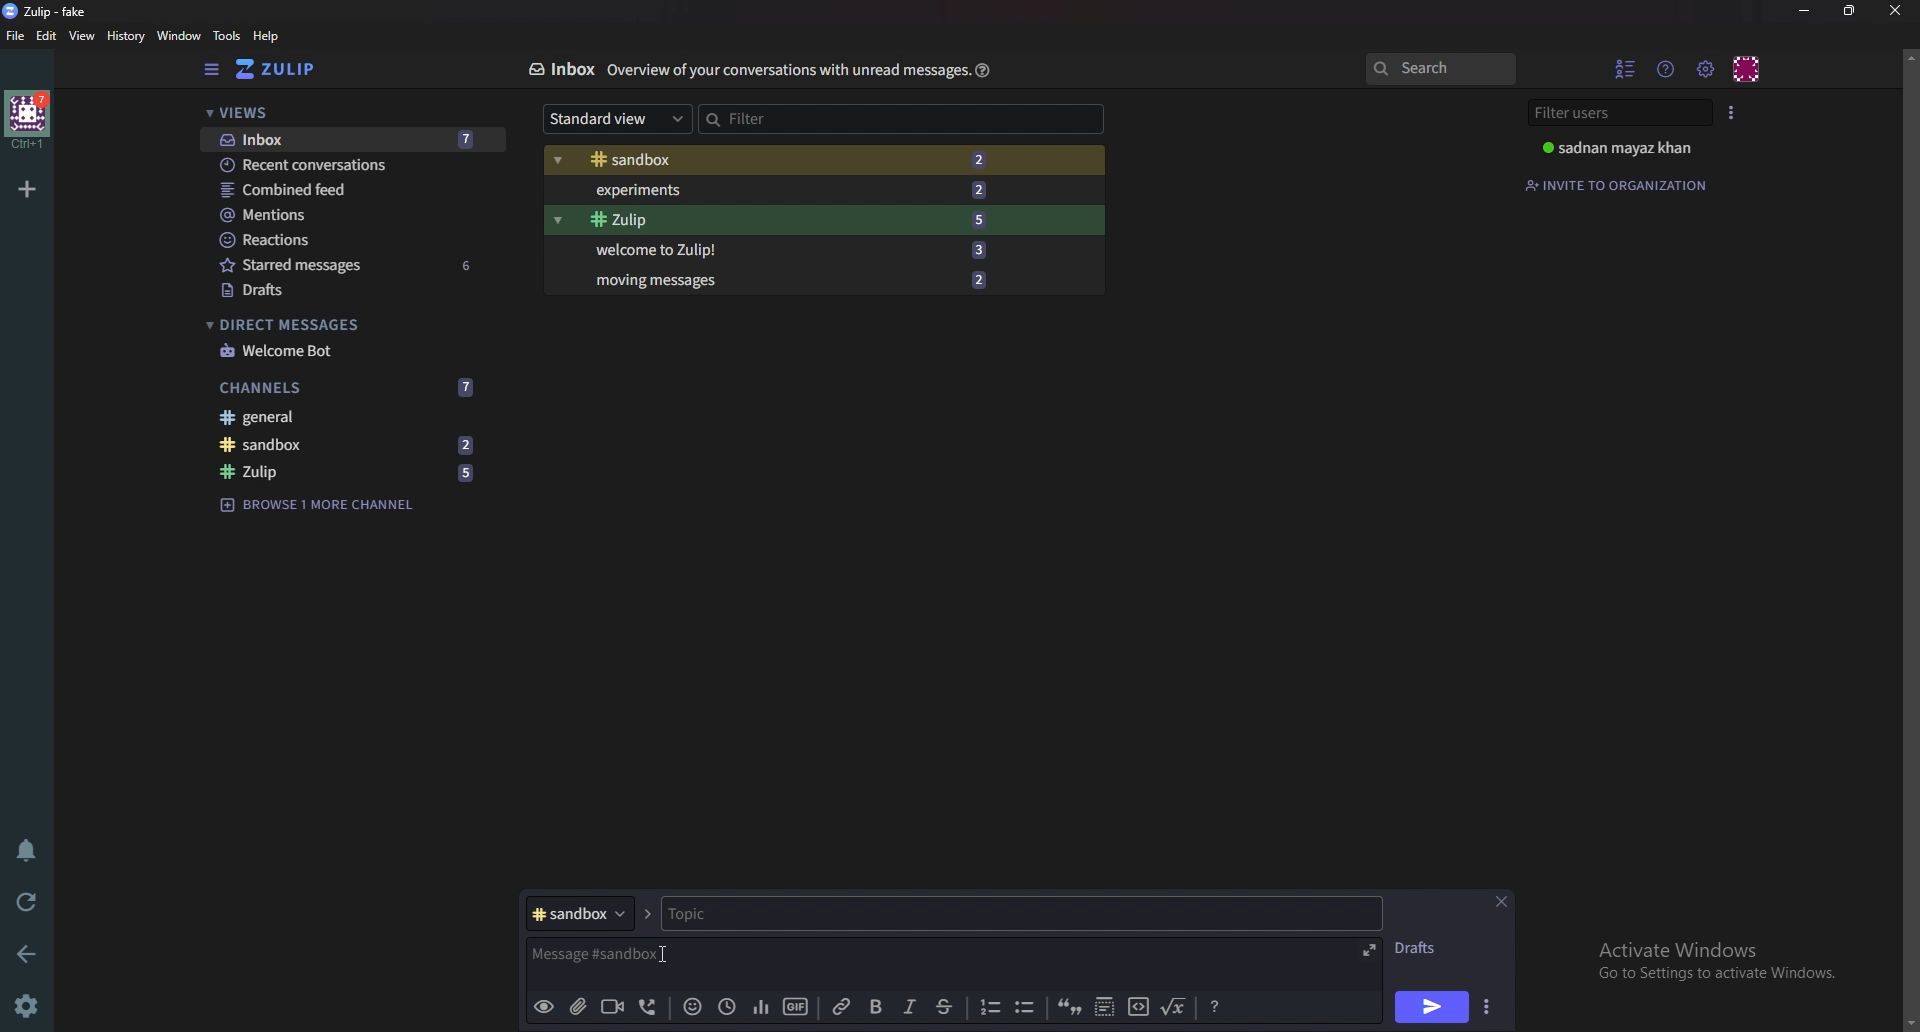 The height and width of the screenshot is (1032, 1920). I want to click on Expand, so click(1367, 948).